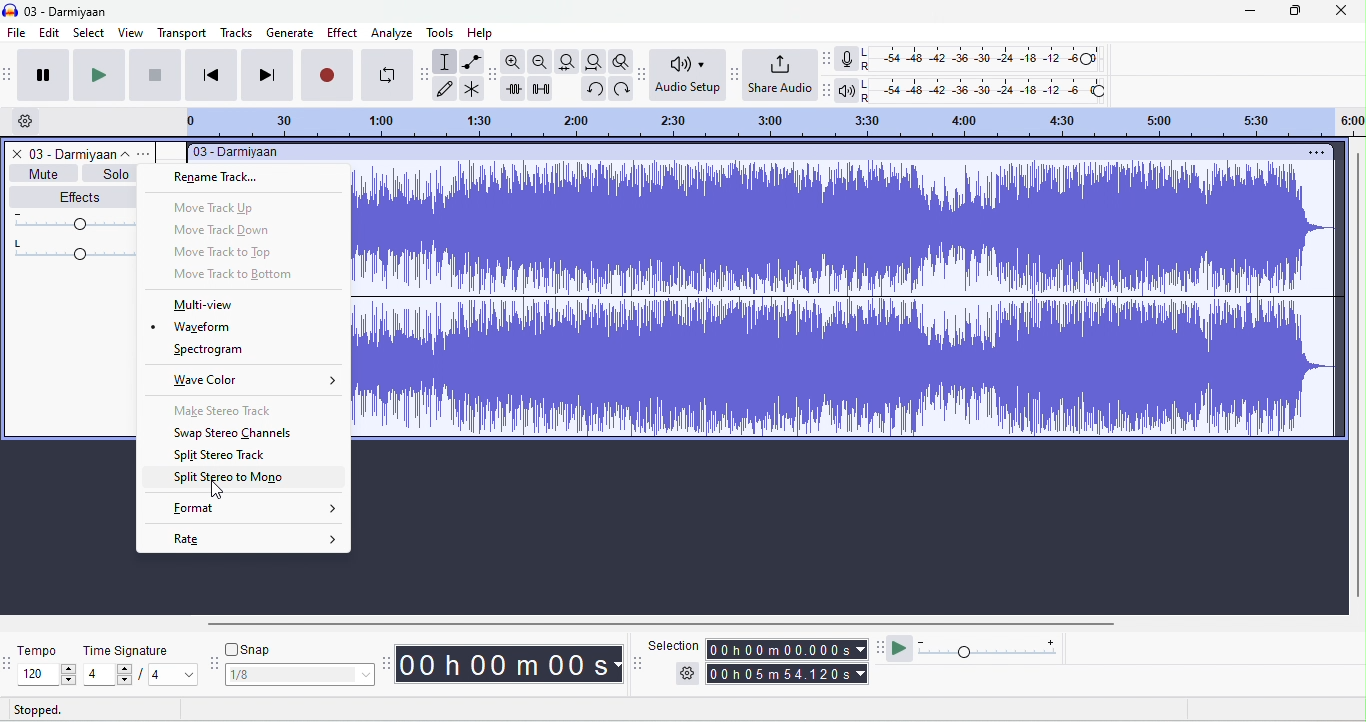 This screenshot has width=1366, height=722. I want to click on swap stereo channels, so click(238, 434).